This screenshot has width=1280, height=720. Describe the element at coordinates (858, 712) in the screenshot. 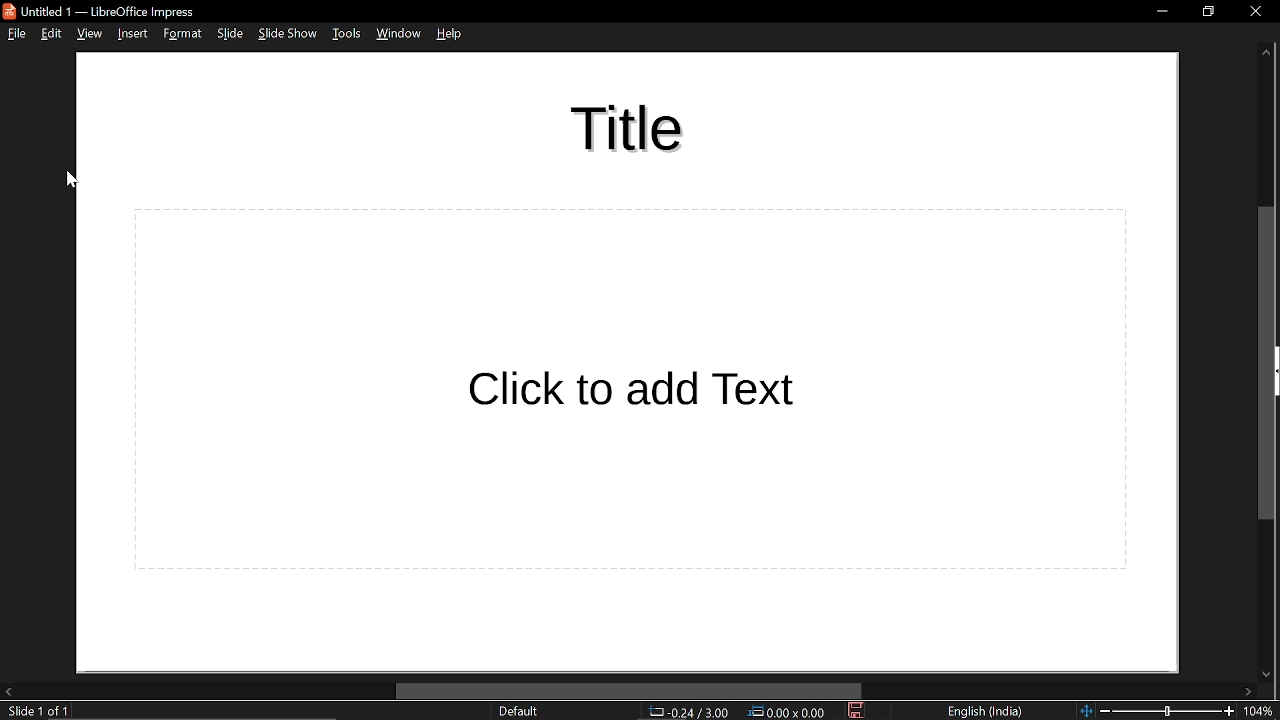

I see `save` at that location.